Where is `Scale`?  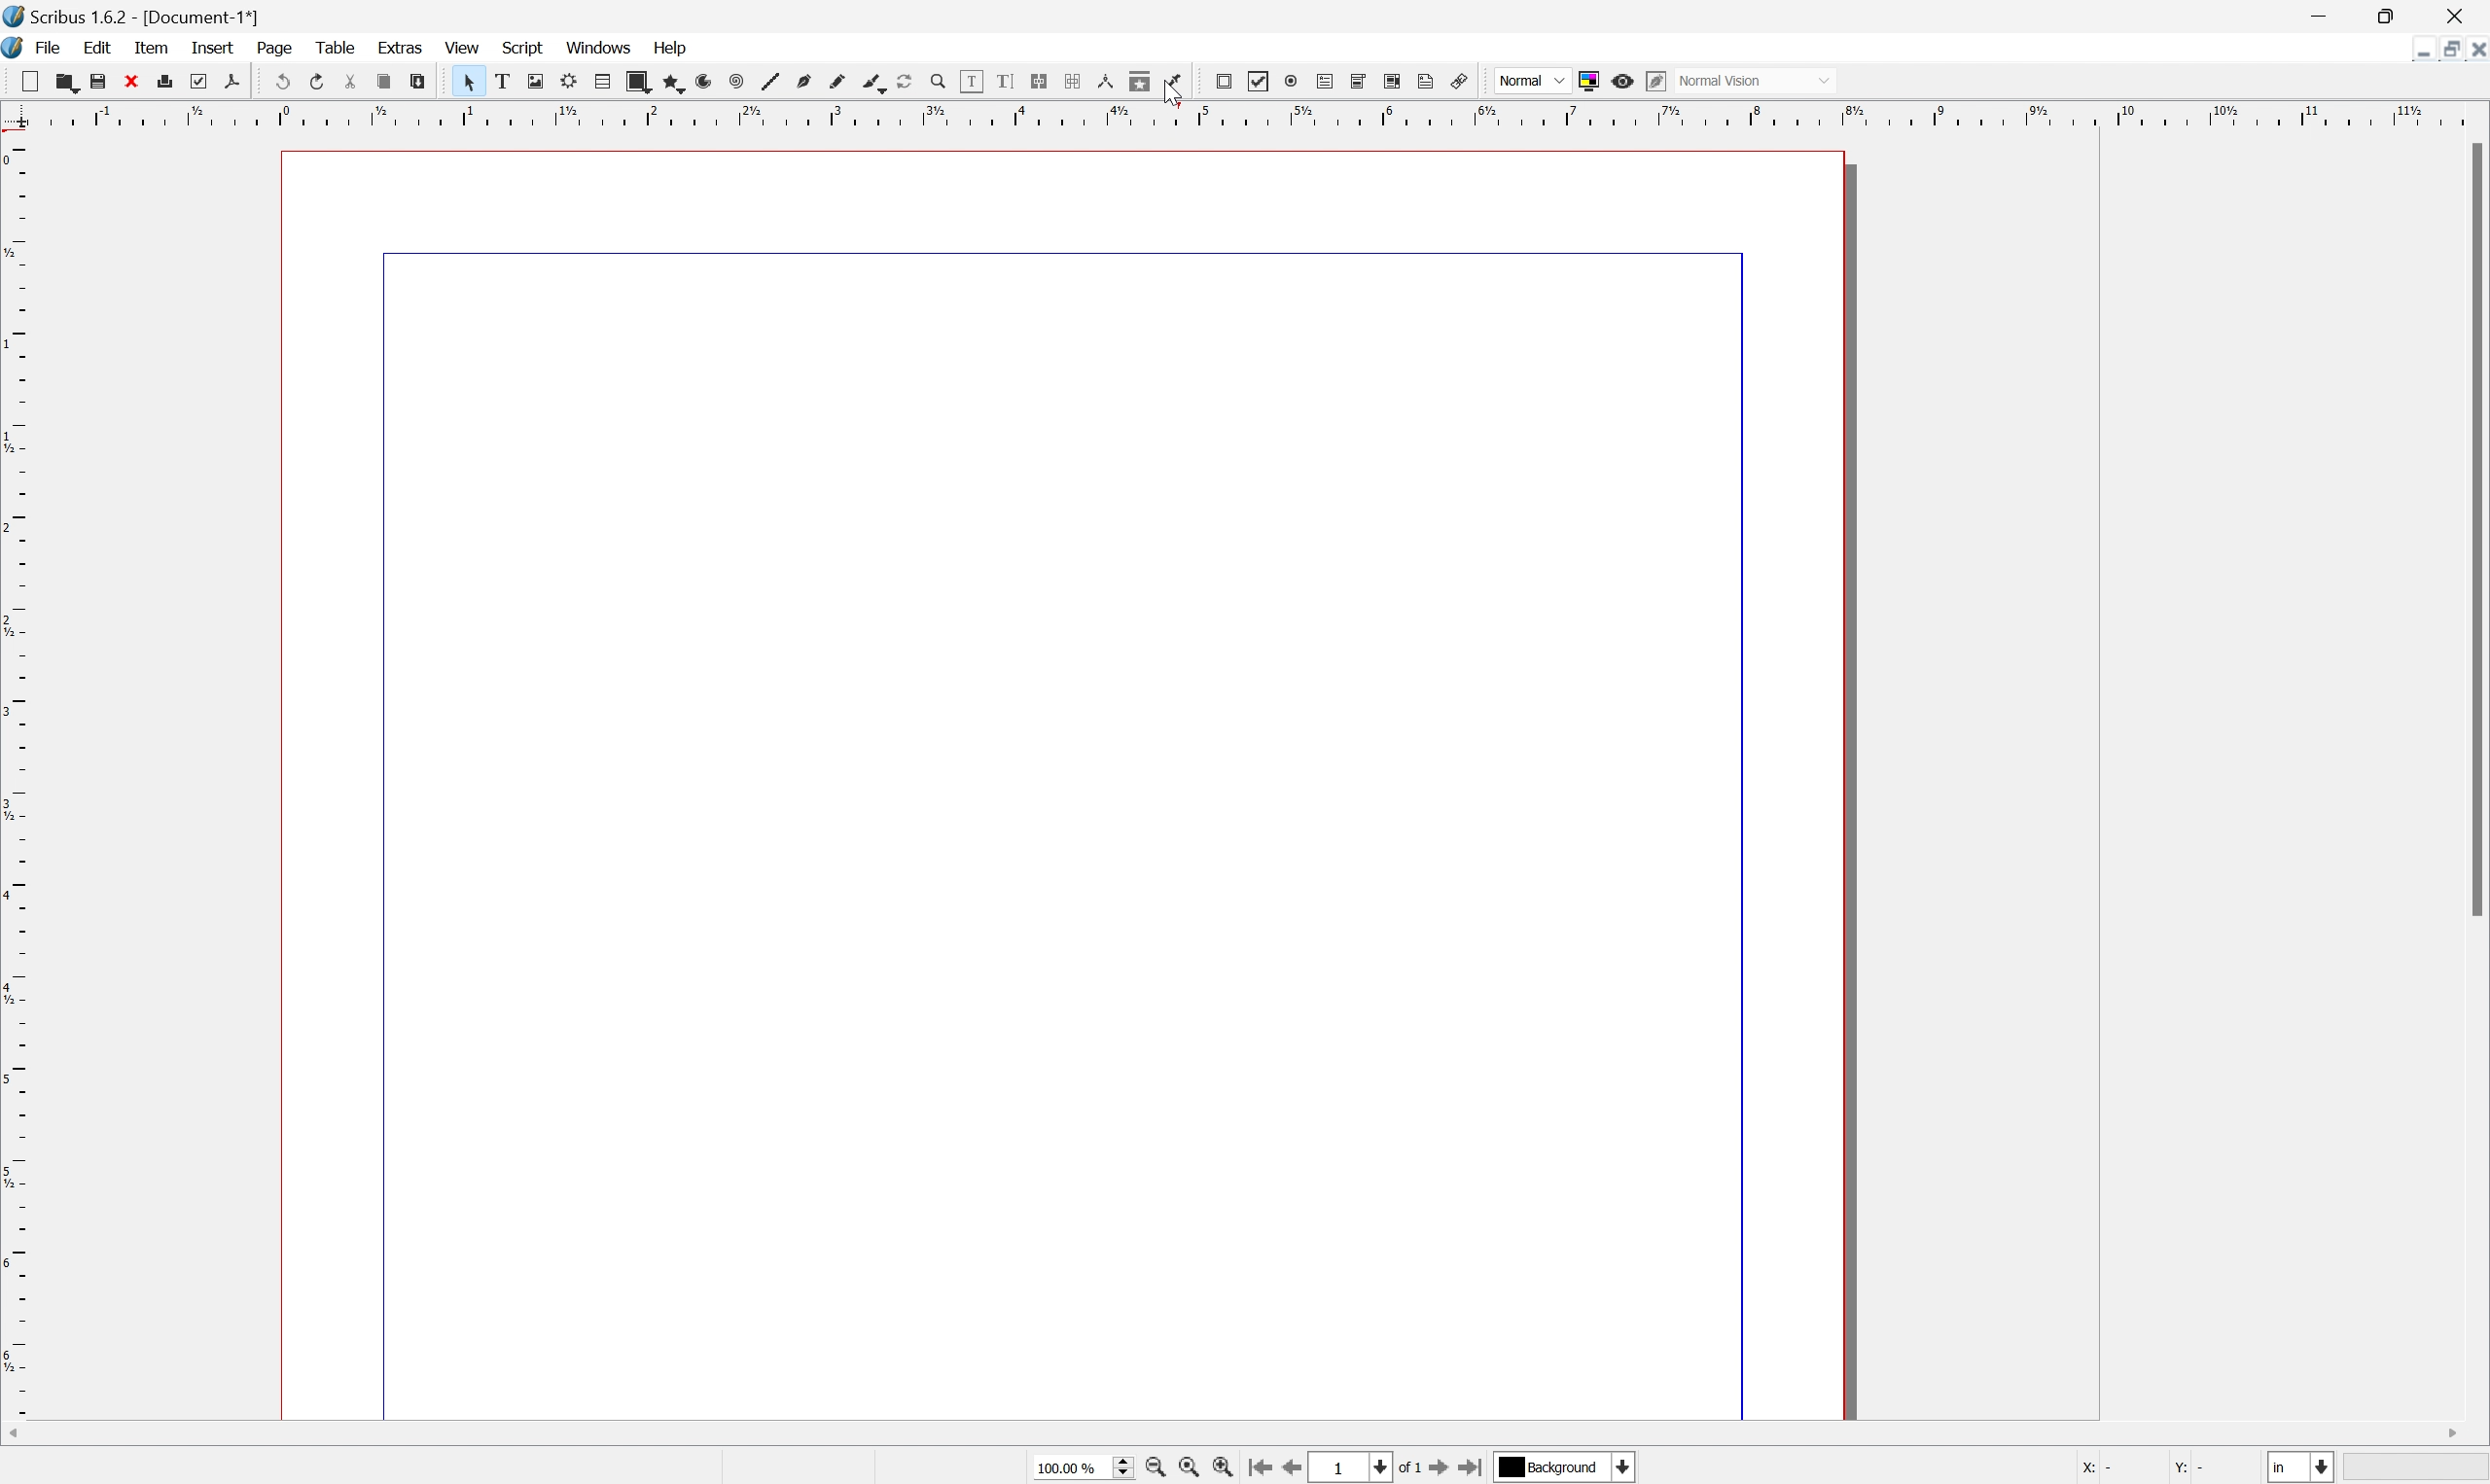 Scale is located at coordinates (17, 775).